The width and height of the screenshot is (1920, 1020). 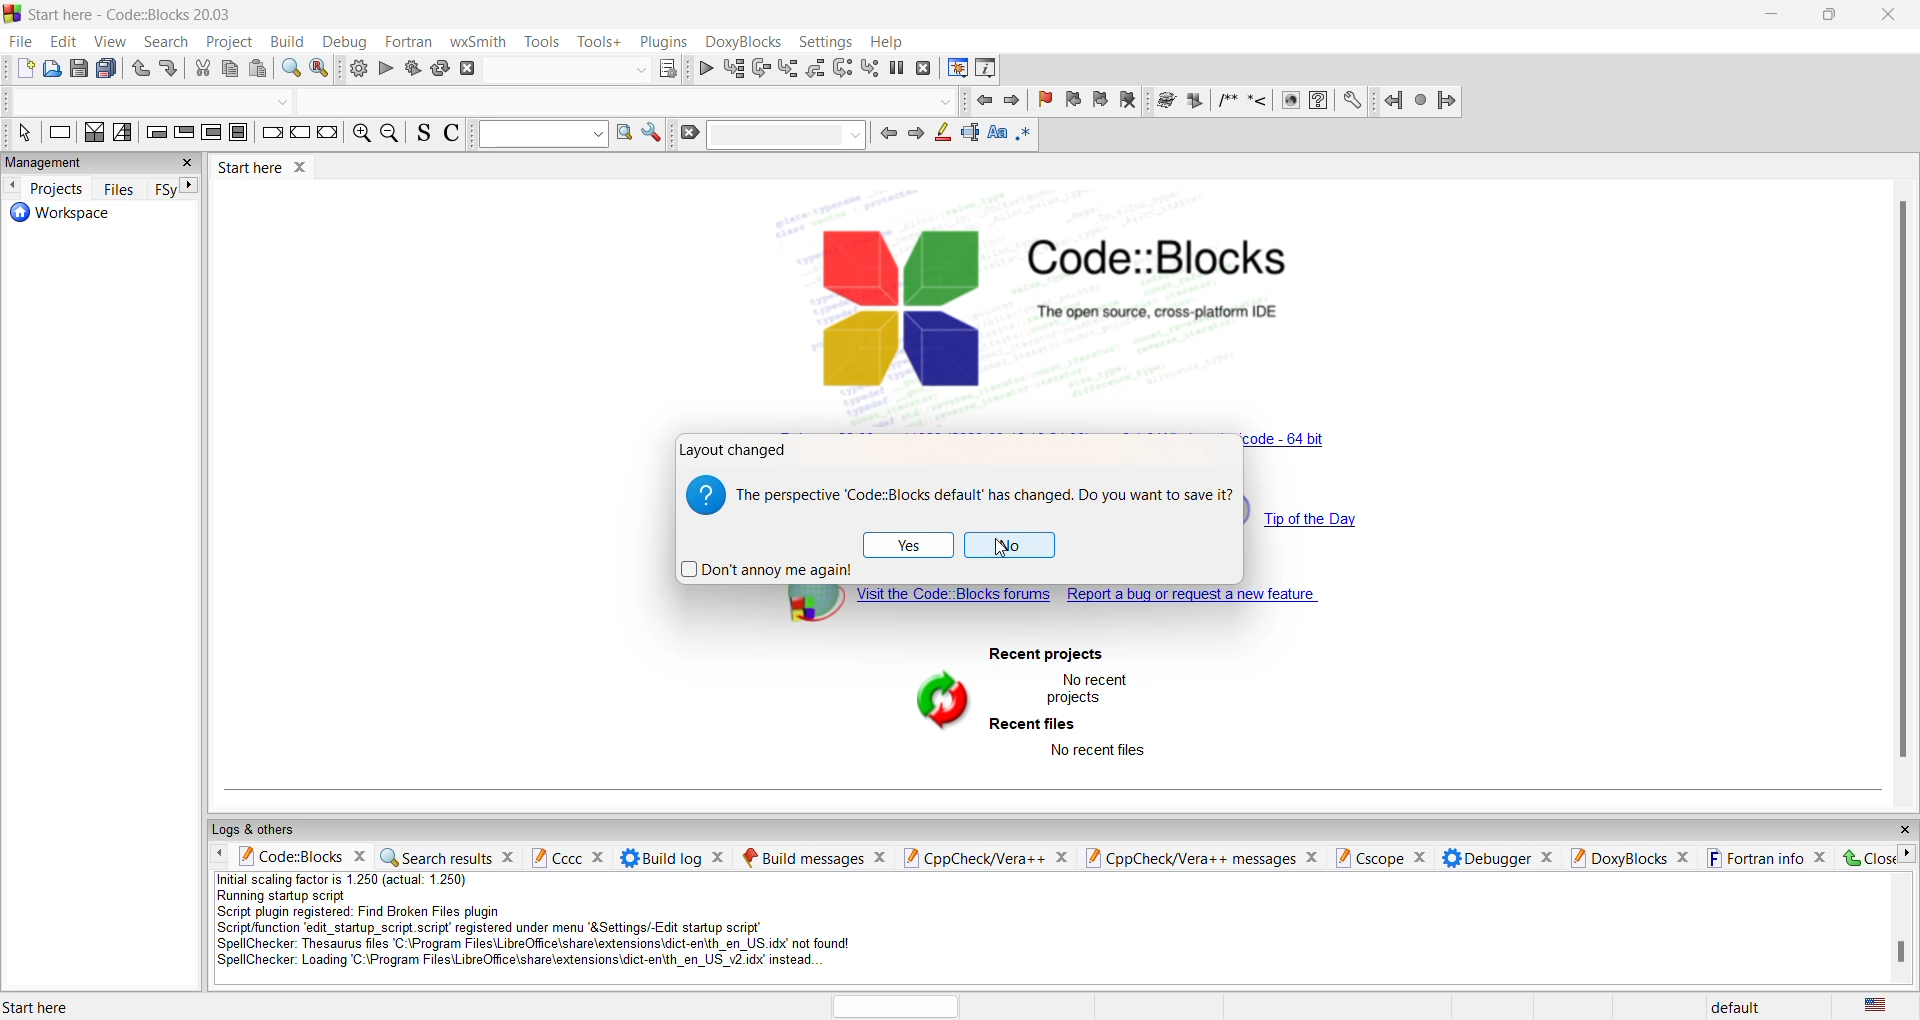 I want to click on clear, so click(x=689, y=133).